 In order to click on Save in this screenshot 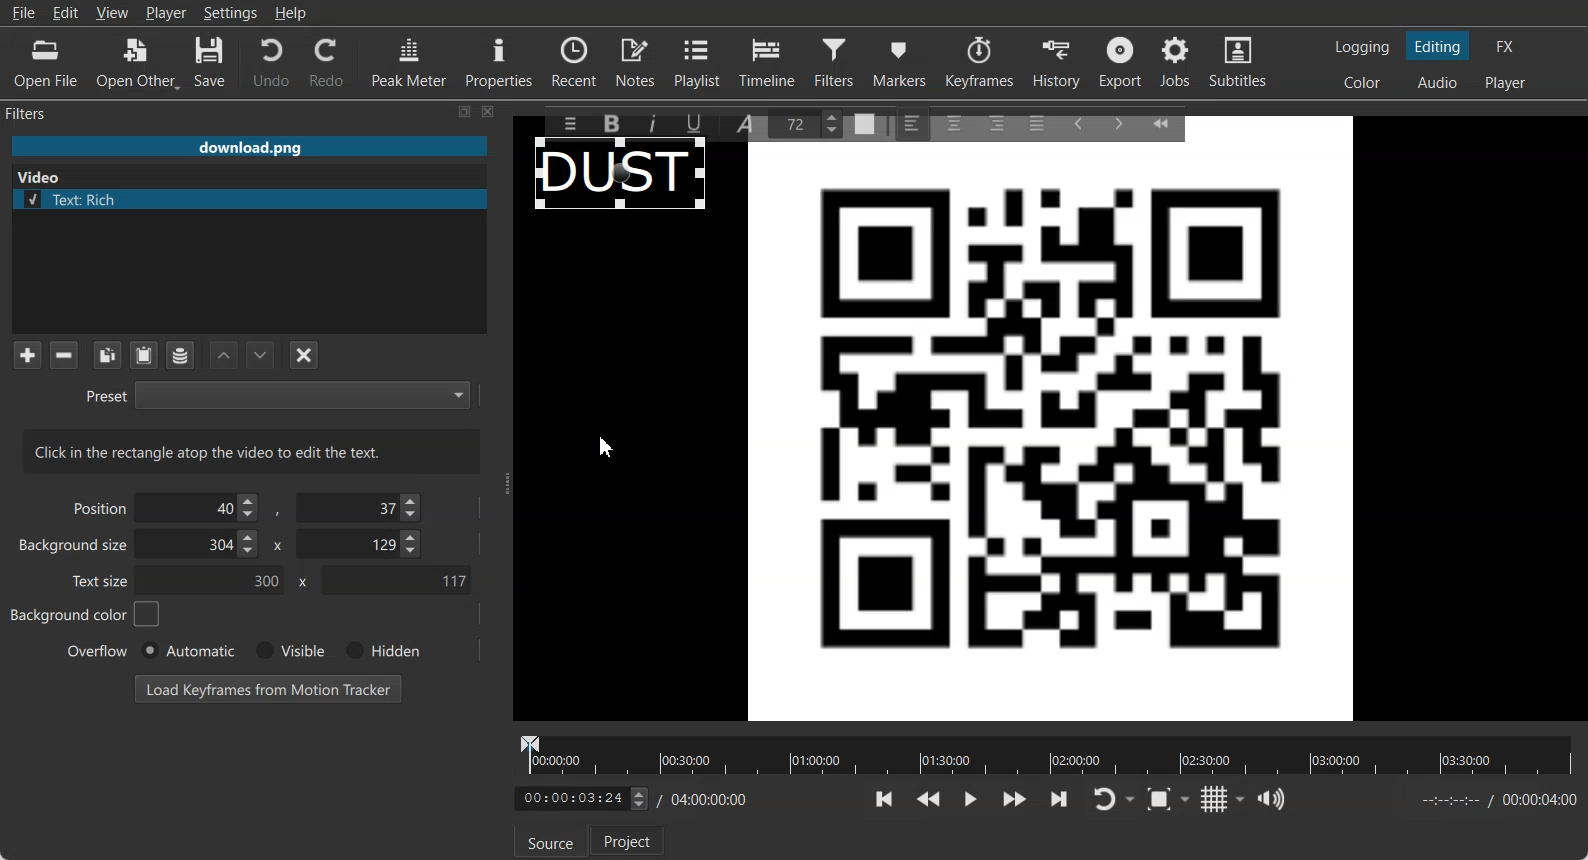, I will do `click(210, 63)`.